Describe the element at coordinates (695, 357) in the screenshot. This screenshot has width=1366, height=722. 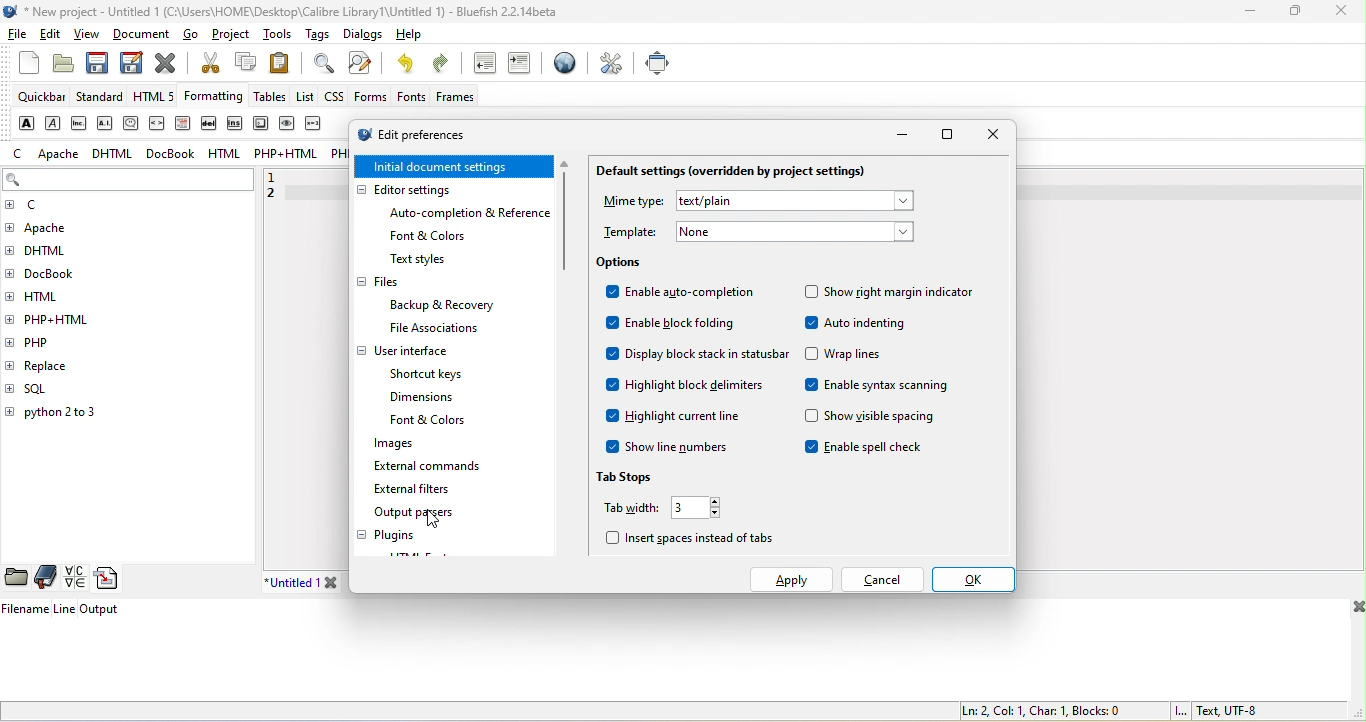
I see `display block stack in statusbar` at that location.